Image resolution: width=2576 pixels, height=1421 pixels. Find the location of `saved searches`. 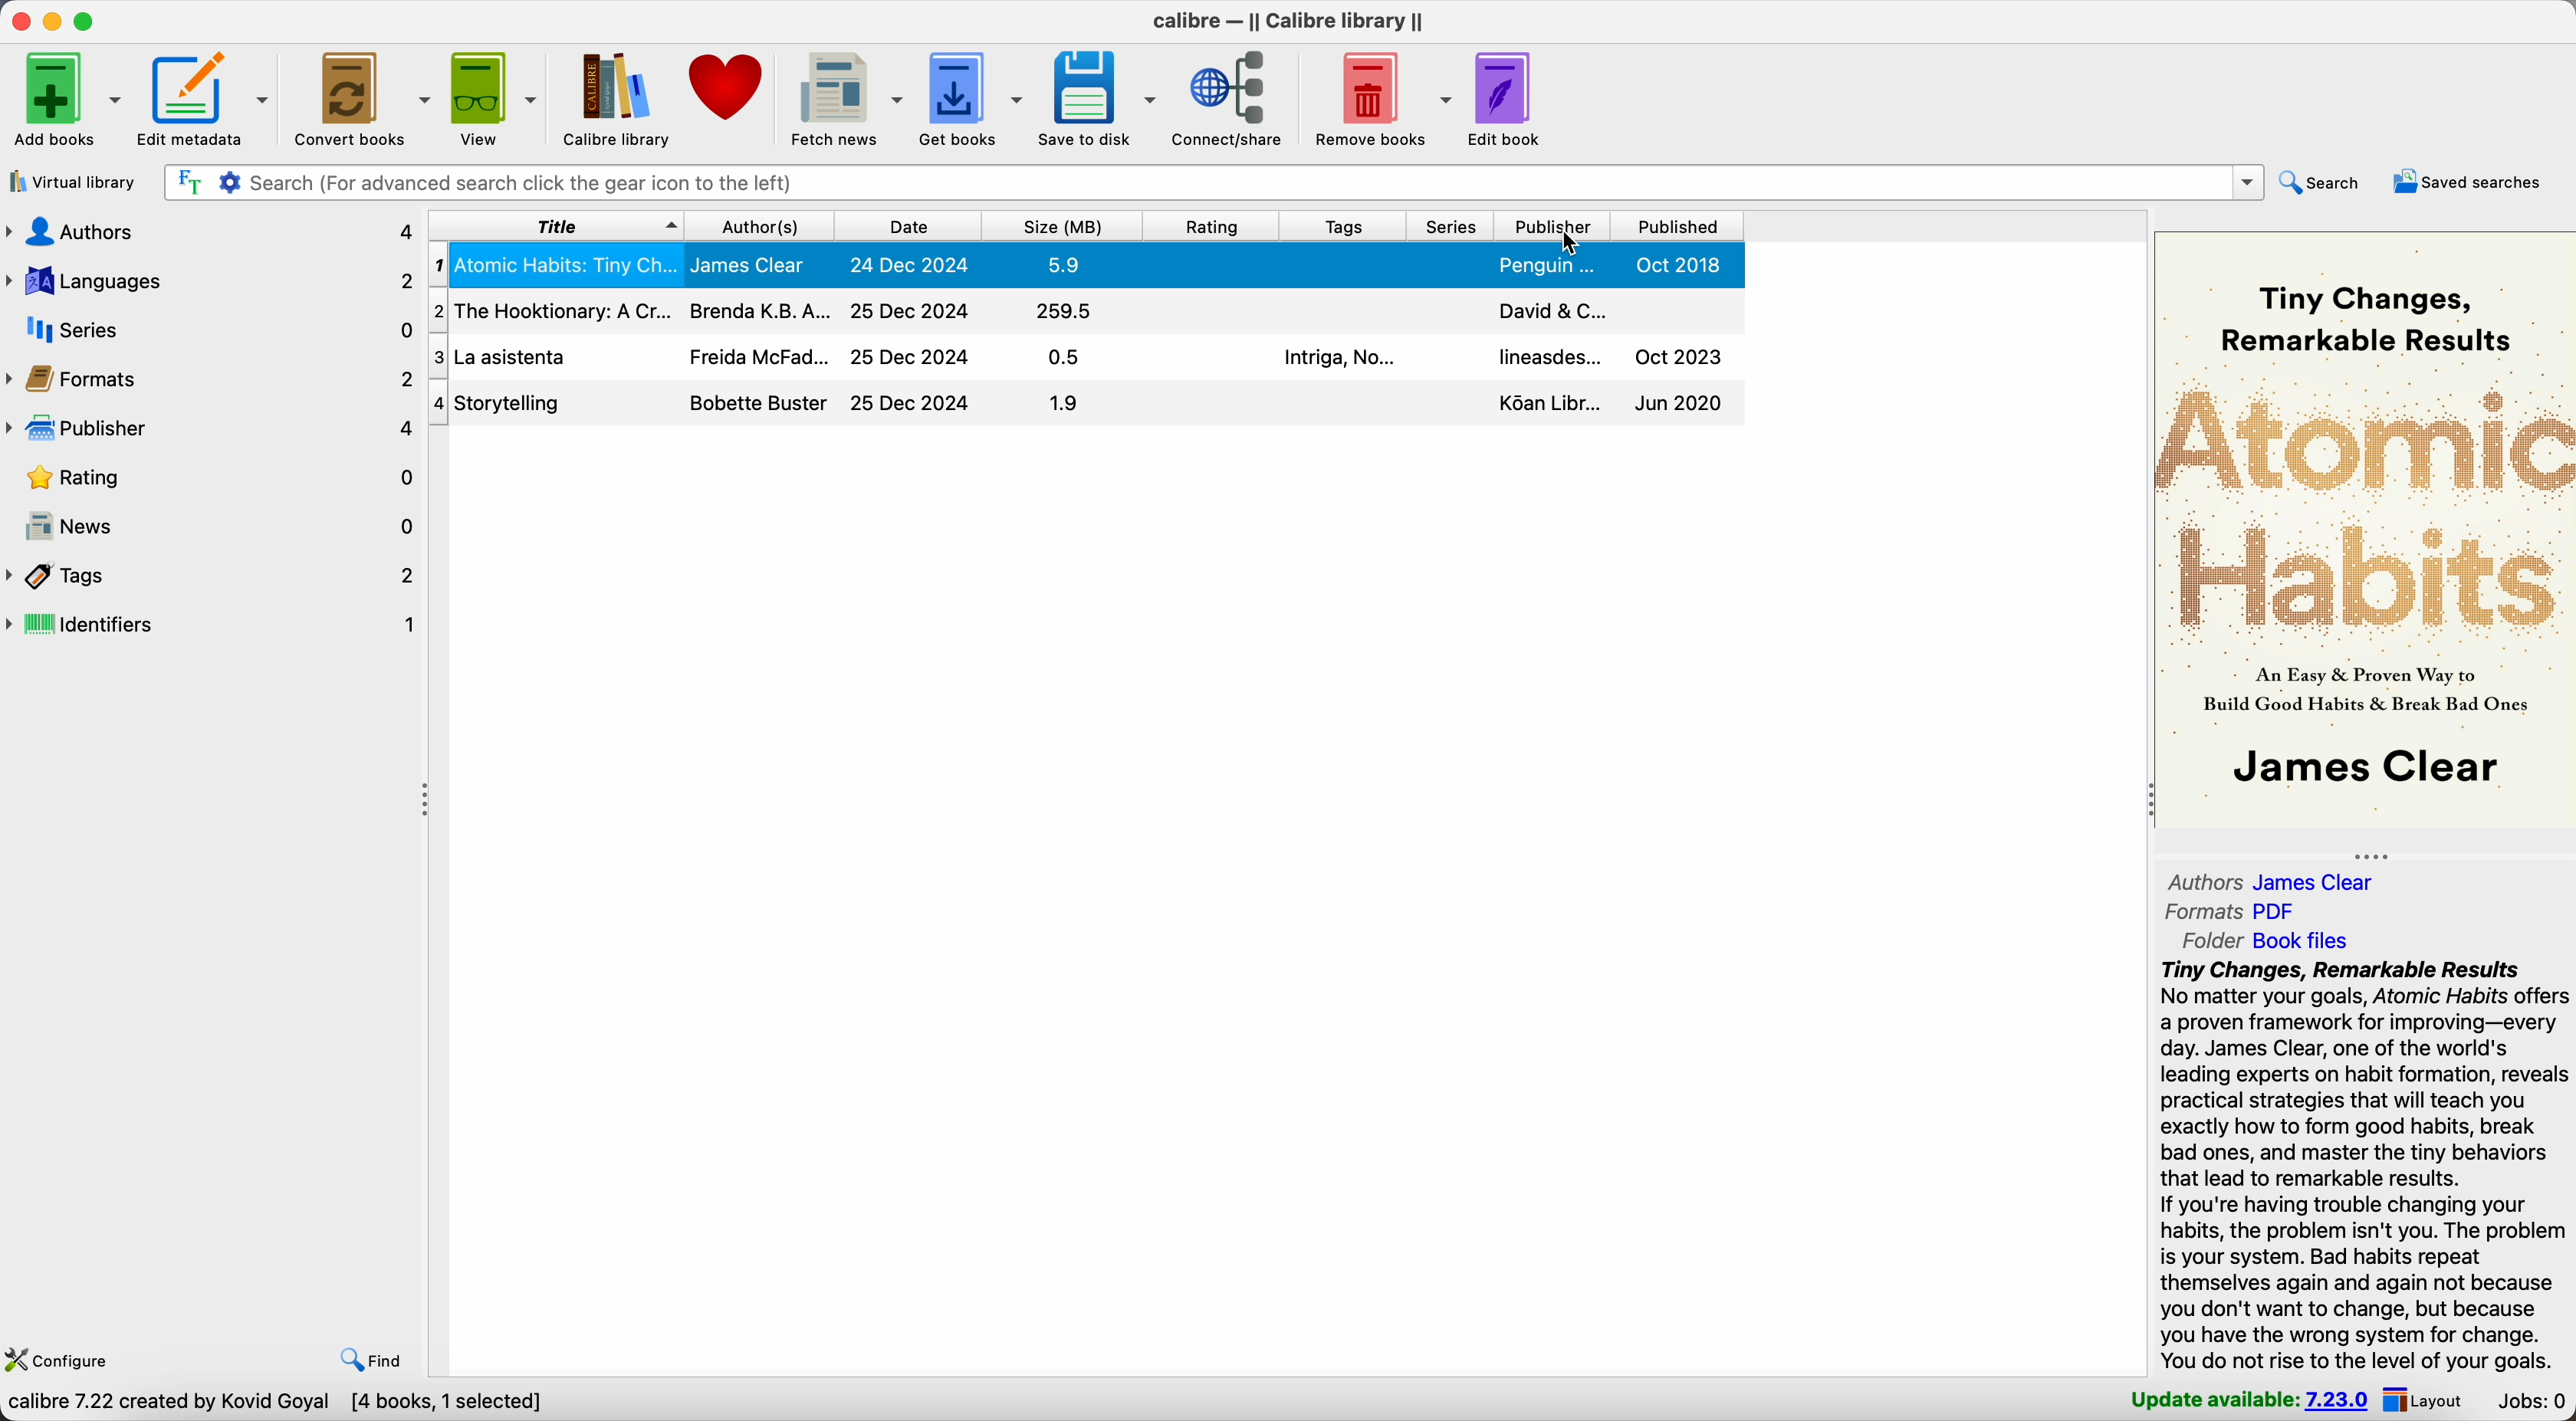

saved searches is located at coordinates (2470, 183).